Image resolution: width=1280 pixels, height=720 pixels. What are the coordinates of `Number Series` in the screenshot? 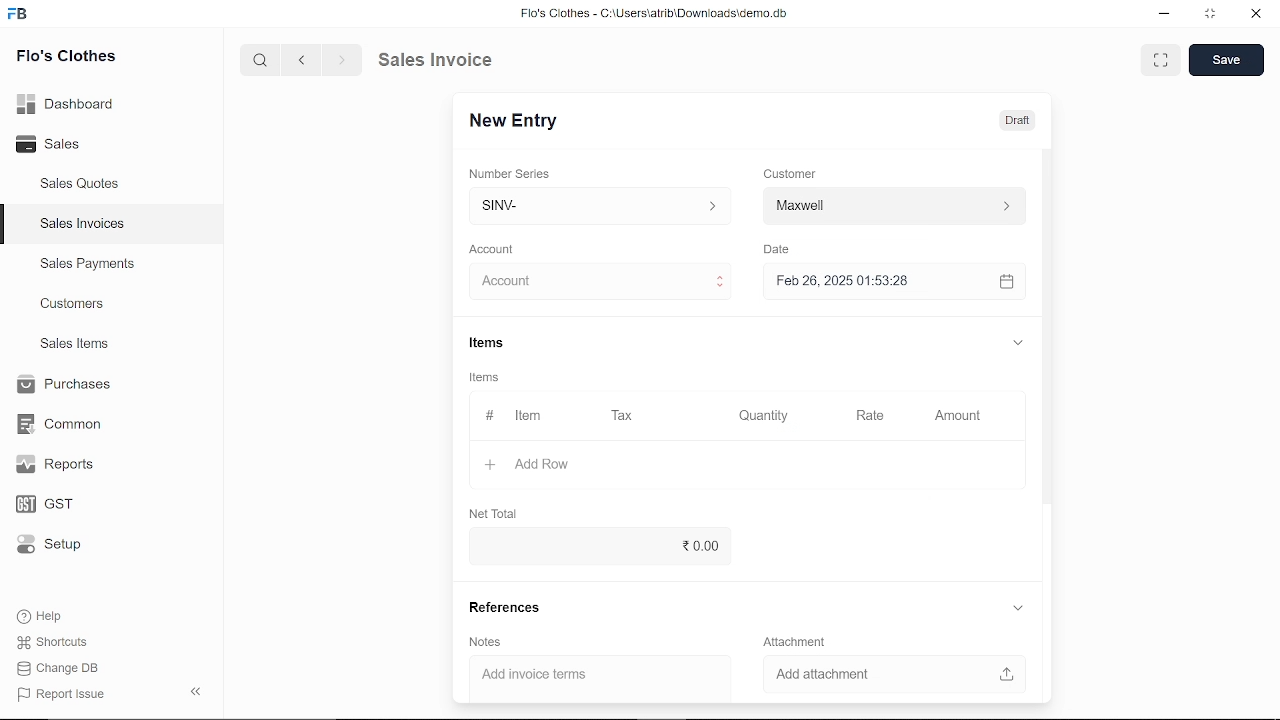 It's located at (512, 173).